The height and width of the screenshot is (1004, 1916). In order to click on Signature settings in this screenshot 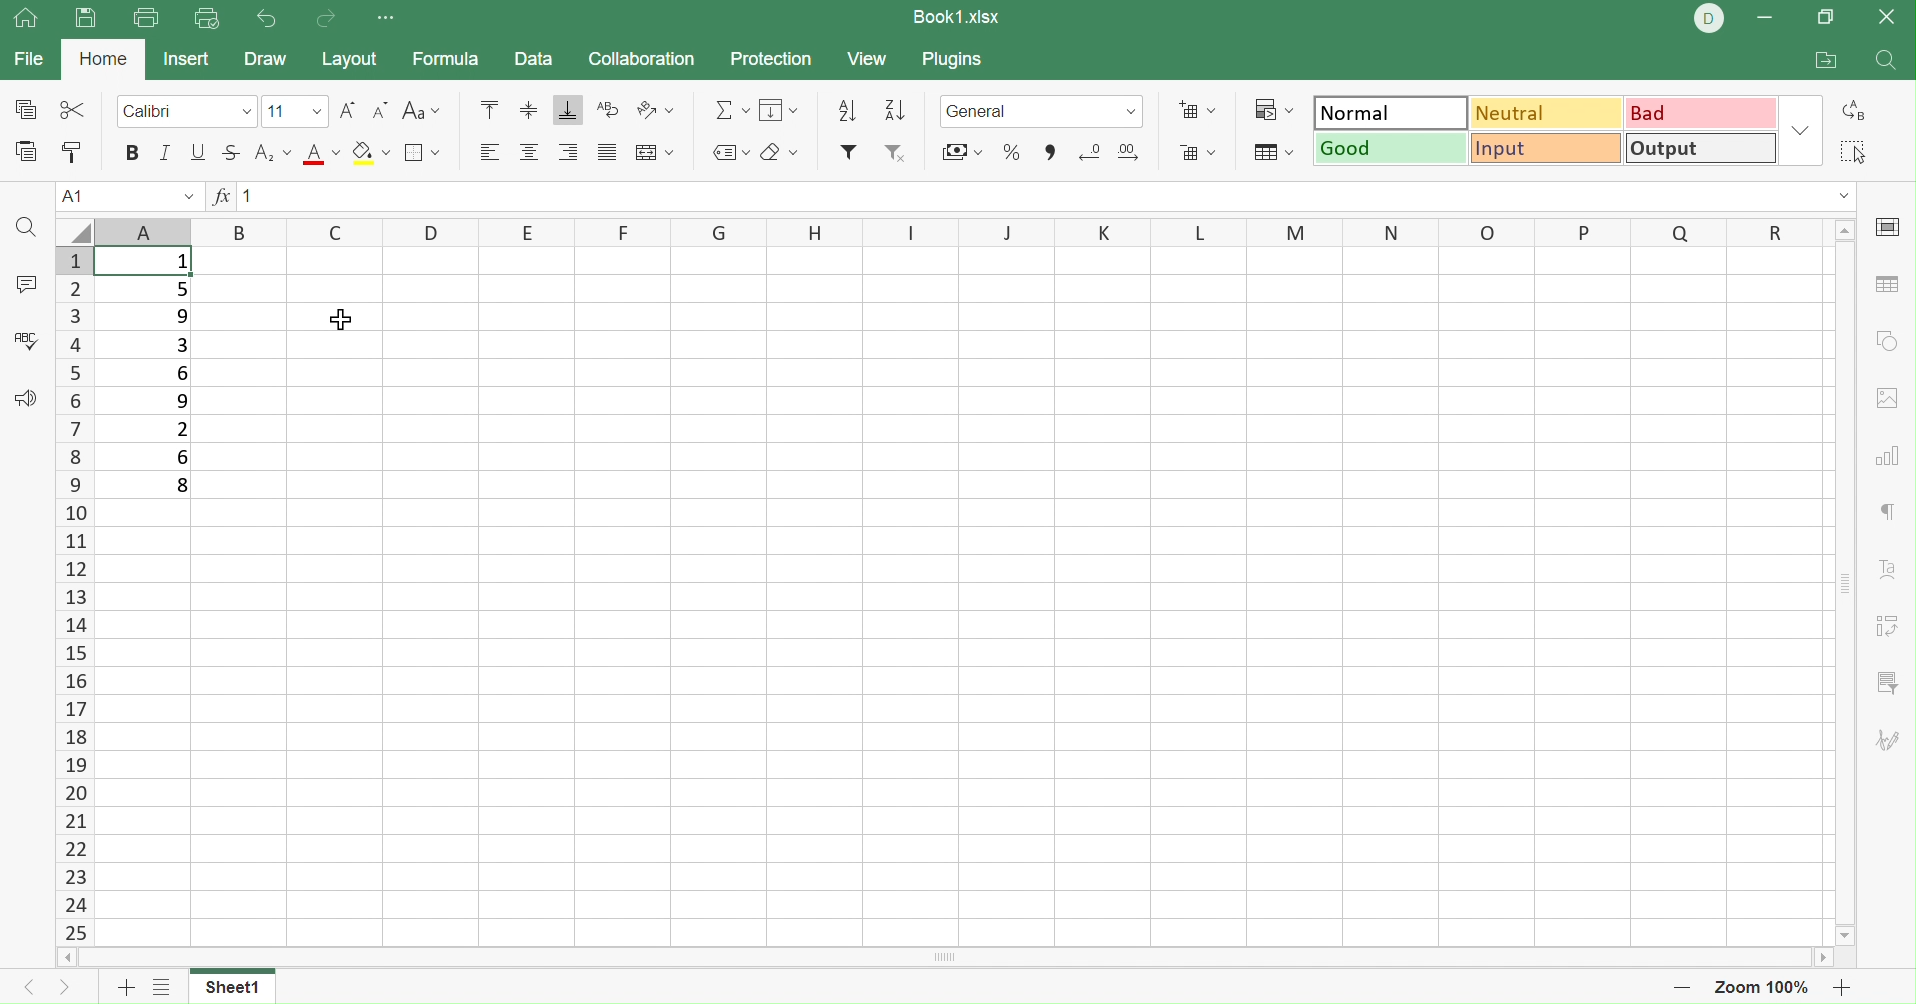, I will do `click(1892, 737)`.